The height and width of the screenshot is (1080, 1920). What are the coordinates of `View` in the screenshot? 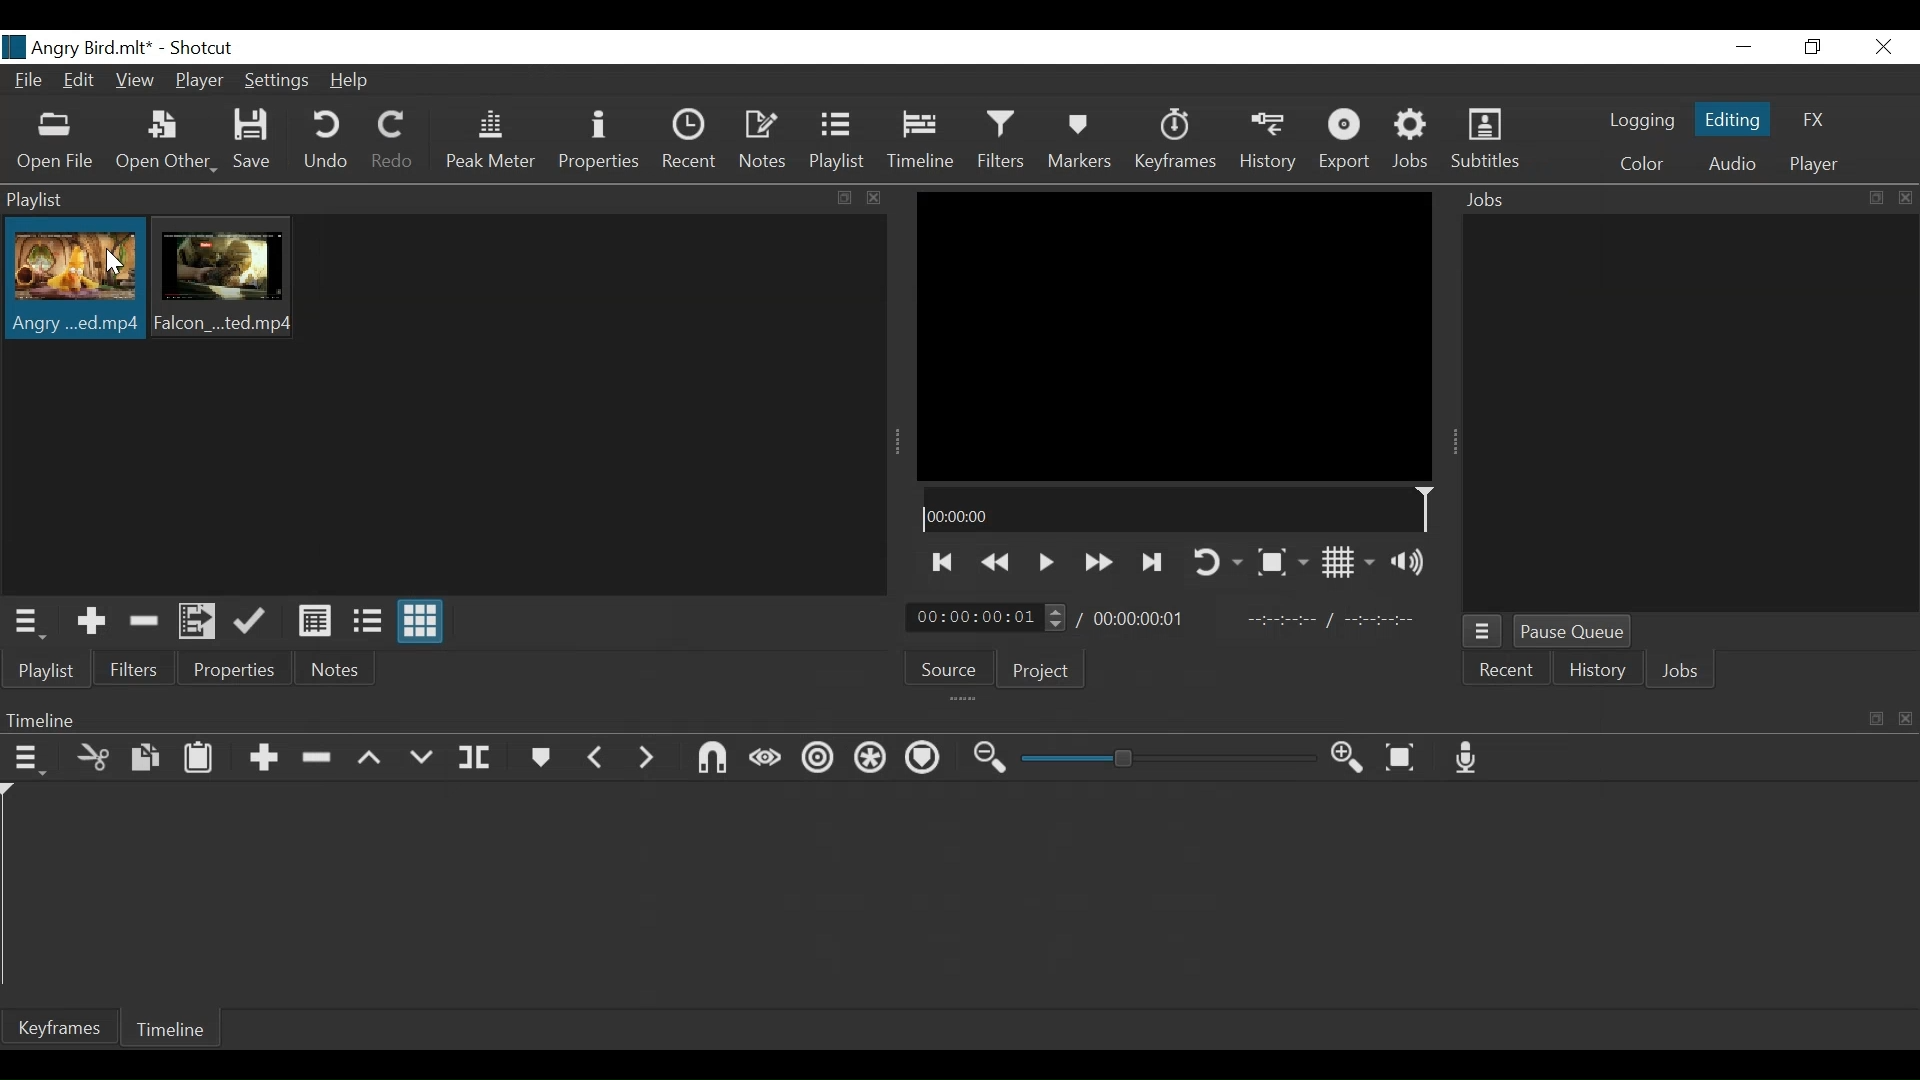 It's located at (135, 83).